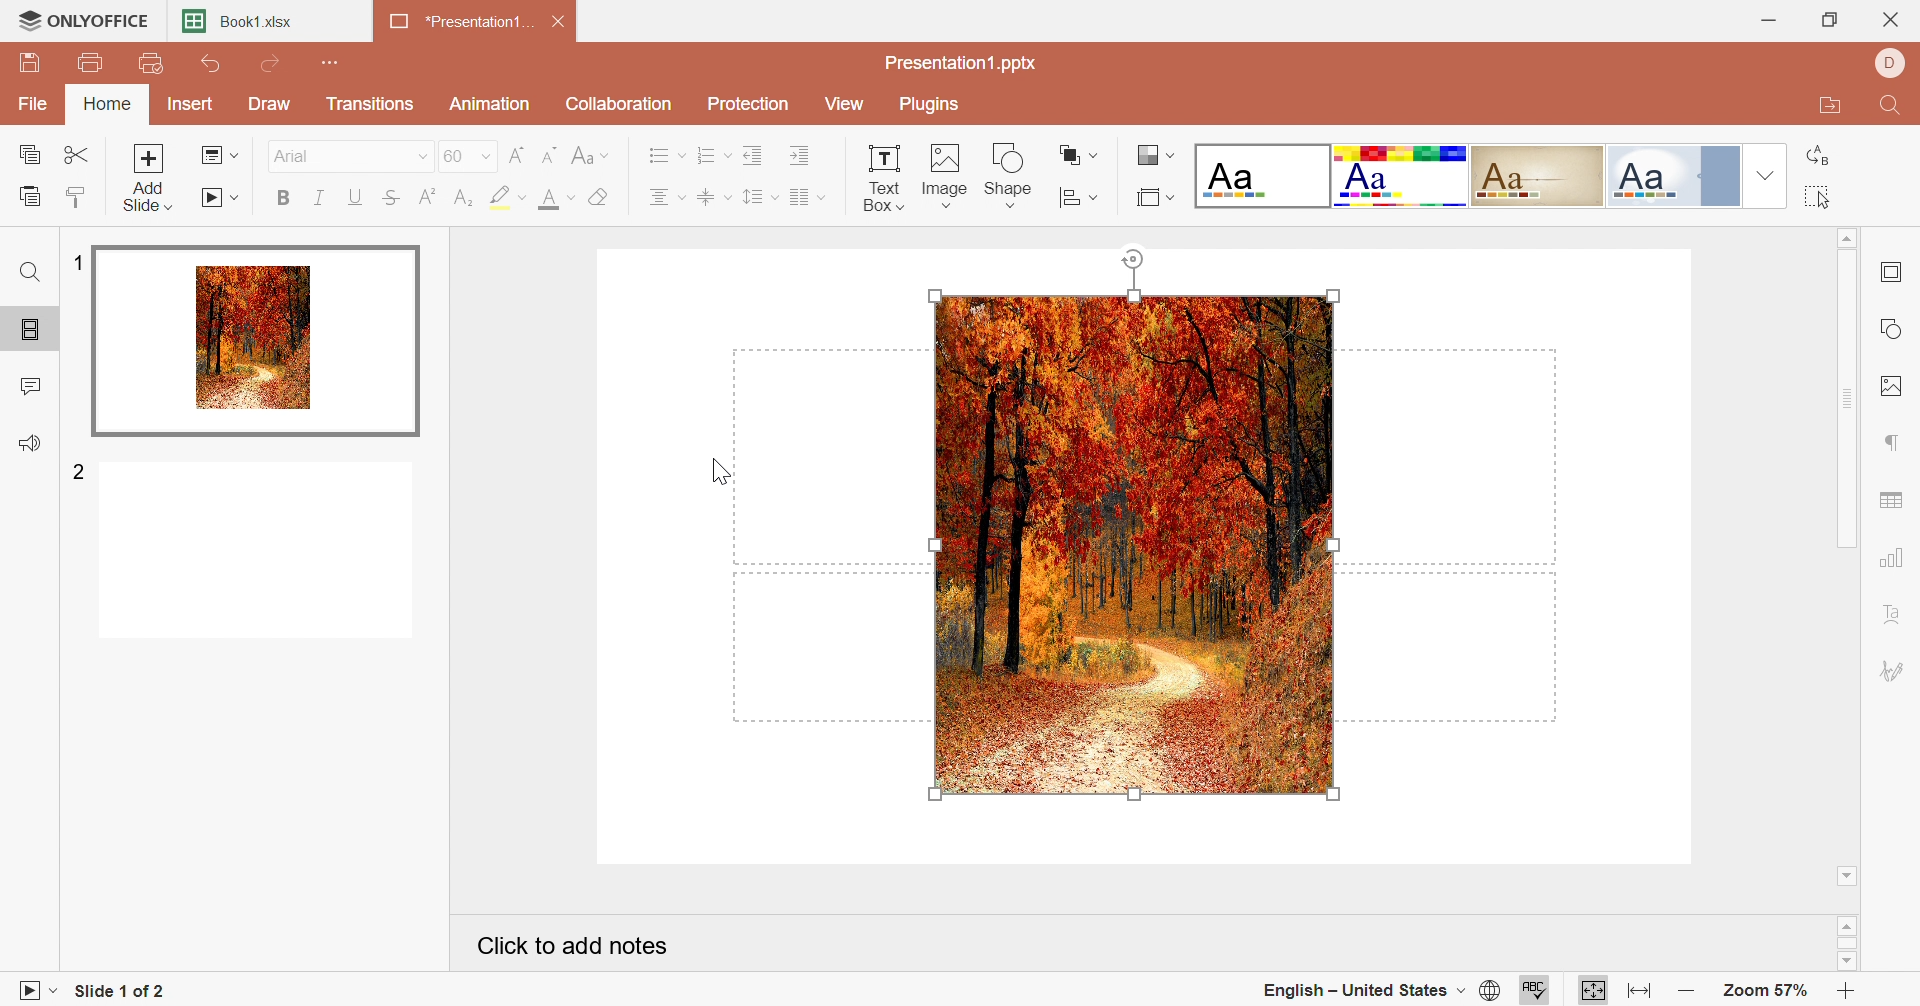 This screenshot has width=1920, height=1006. I want to click on cursor, so click(1074, 502).